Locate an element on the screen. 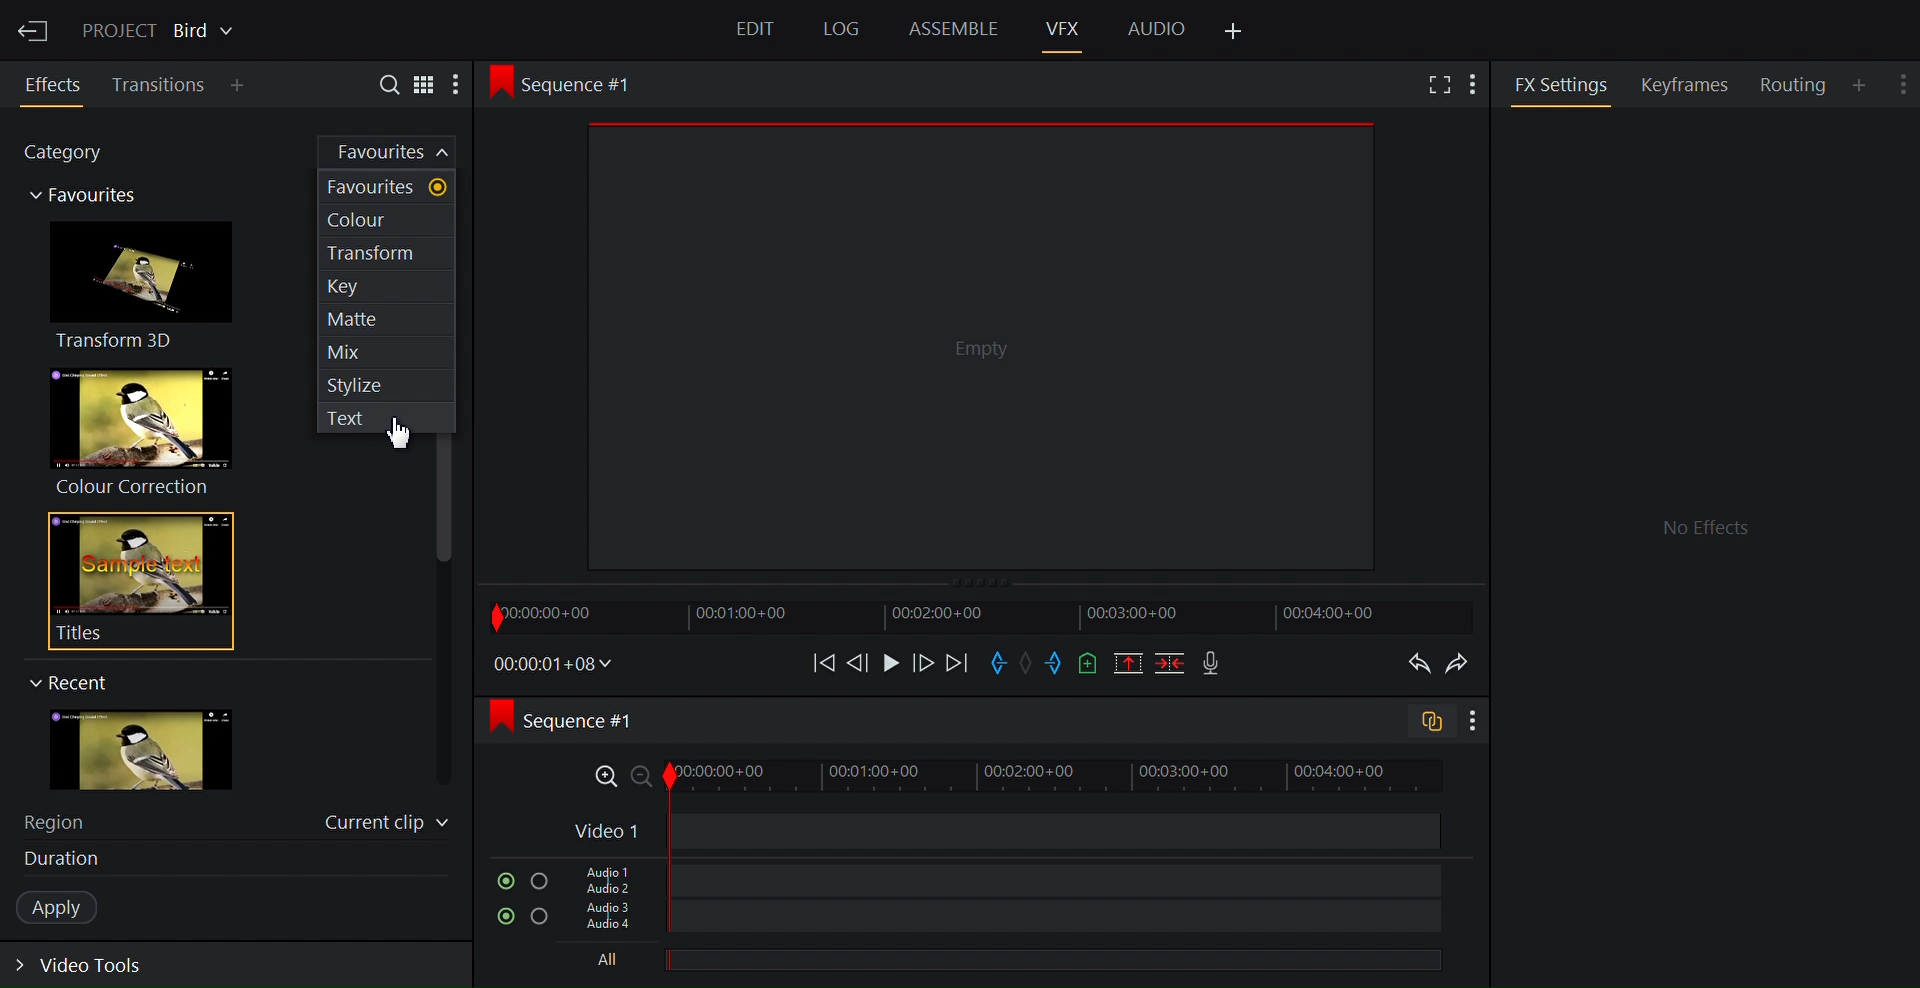 The height and width of the screenshot is (988, 1920). Solo this track is located at coordinates (543, 879).